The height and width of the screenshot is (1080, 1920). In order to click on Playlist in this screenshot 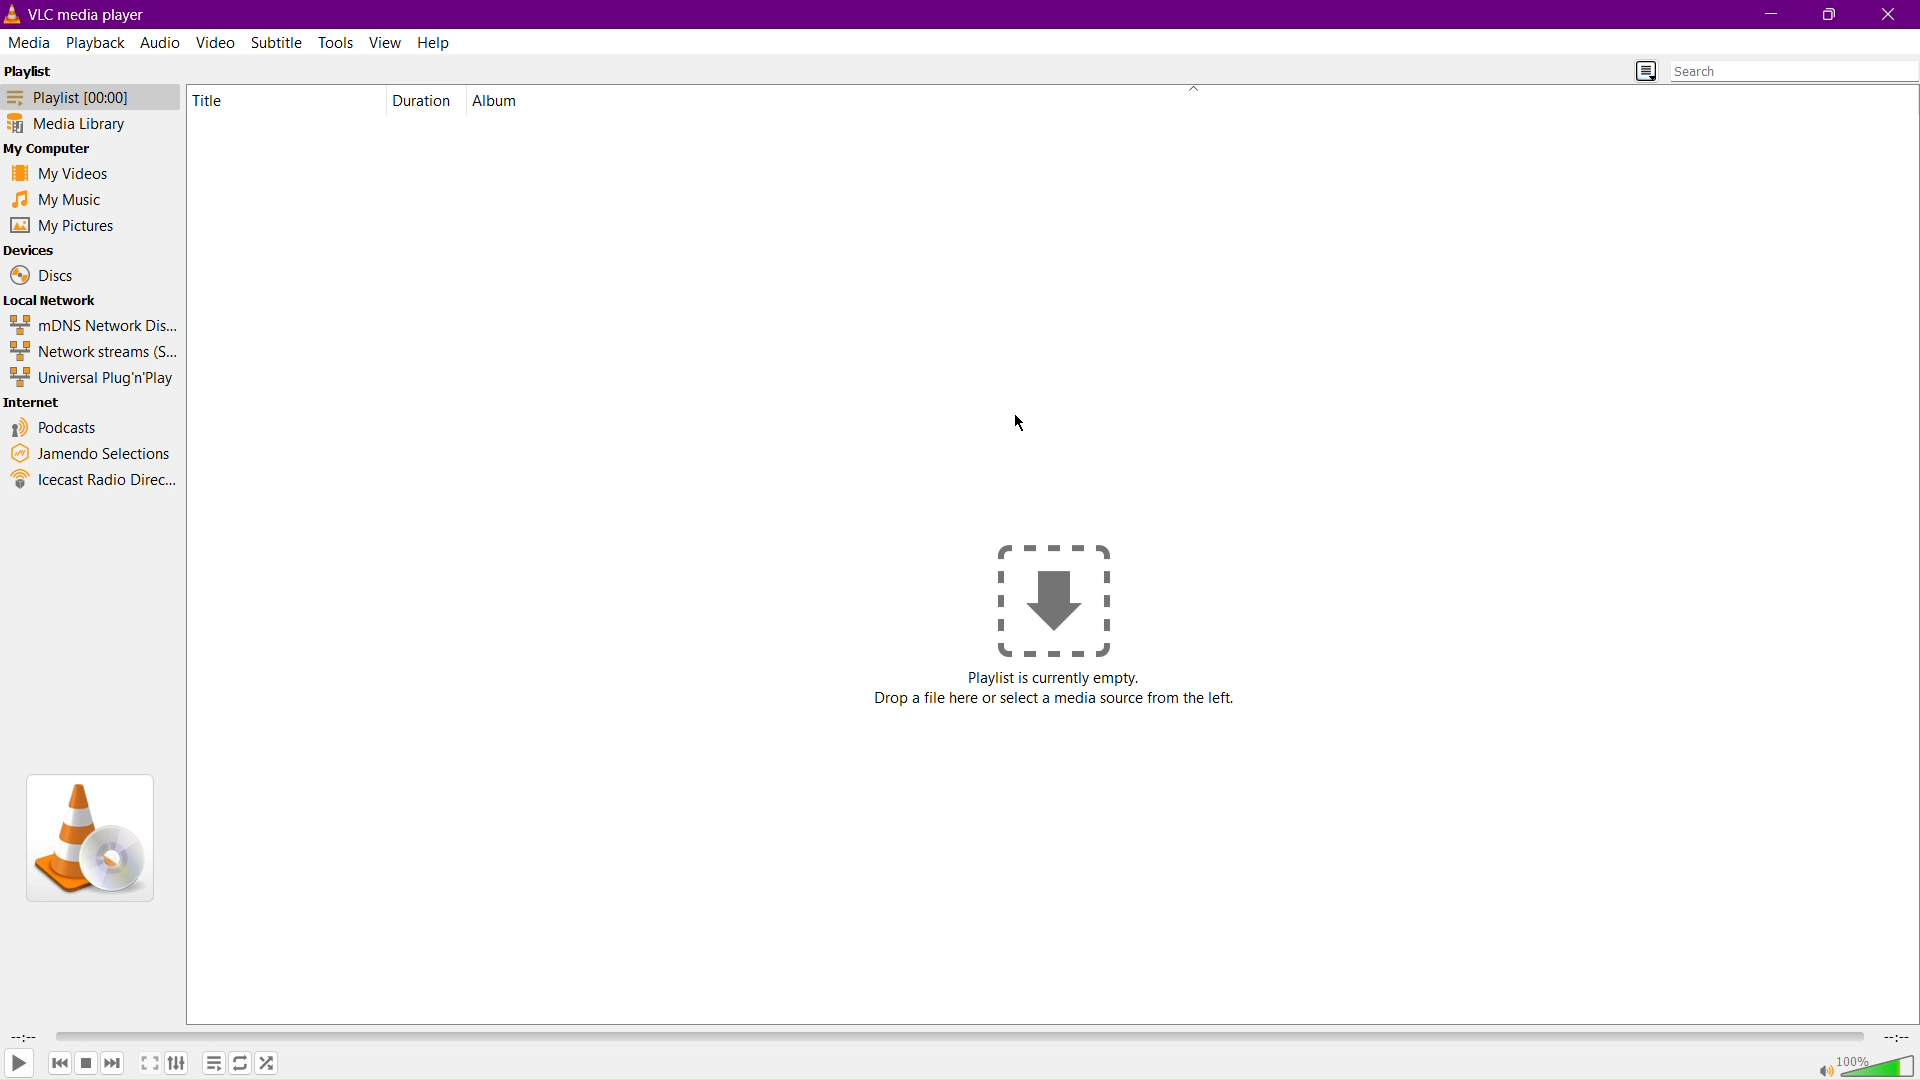, I will do `click(84, 97)`.